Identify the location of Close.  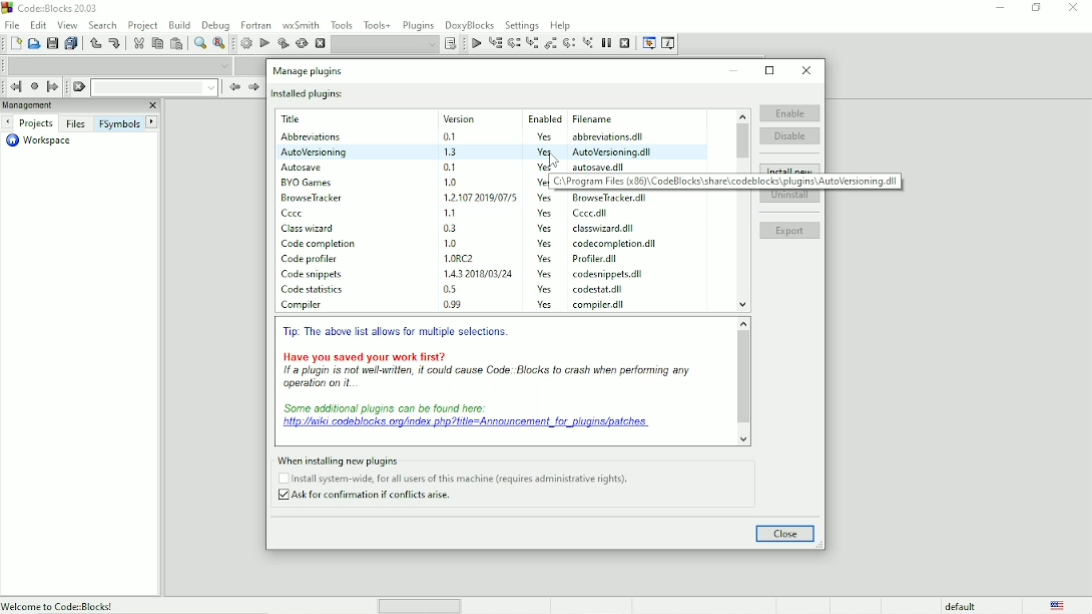
(807, 70).